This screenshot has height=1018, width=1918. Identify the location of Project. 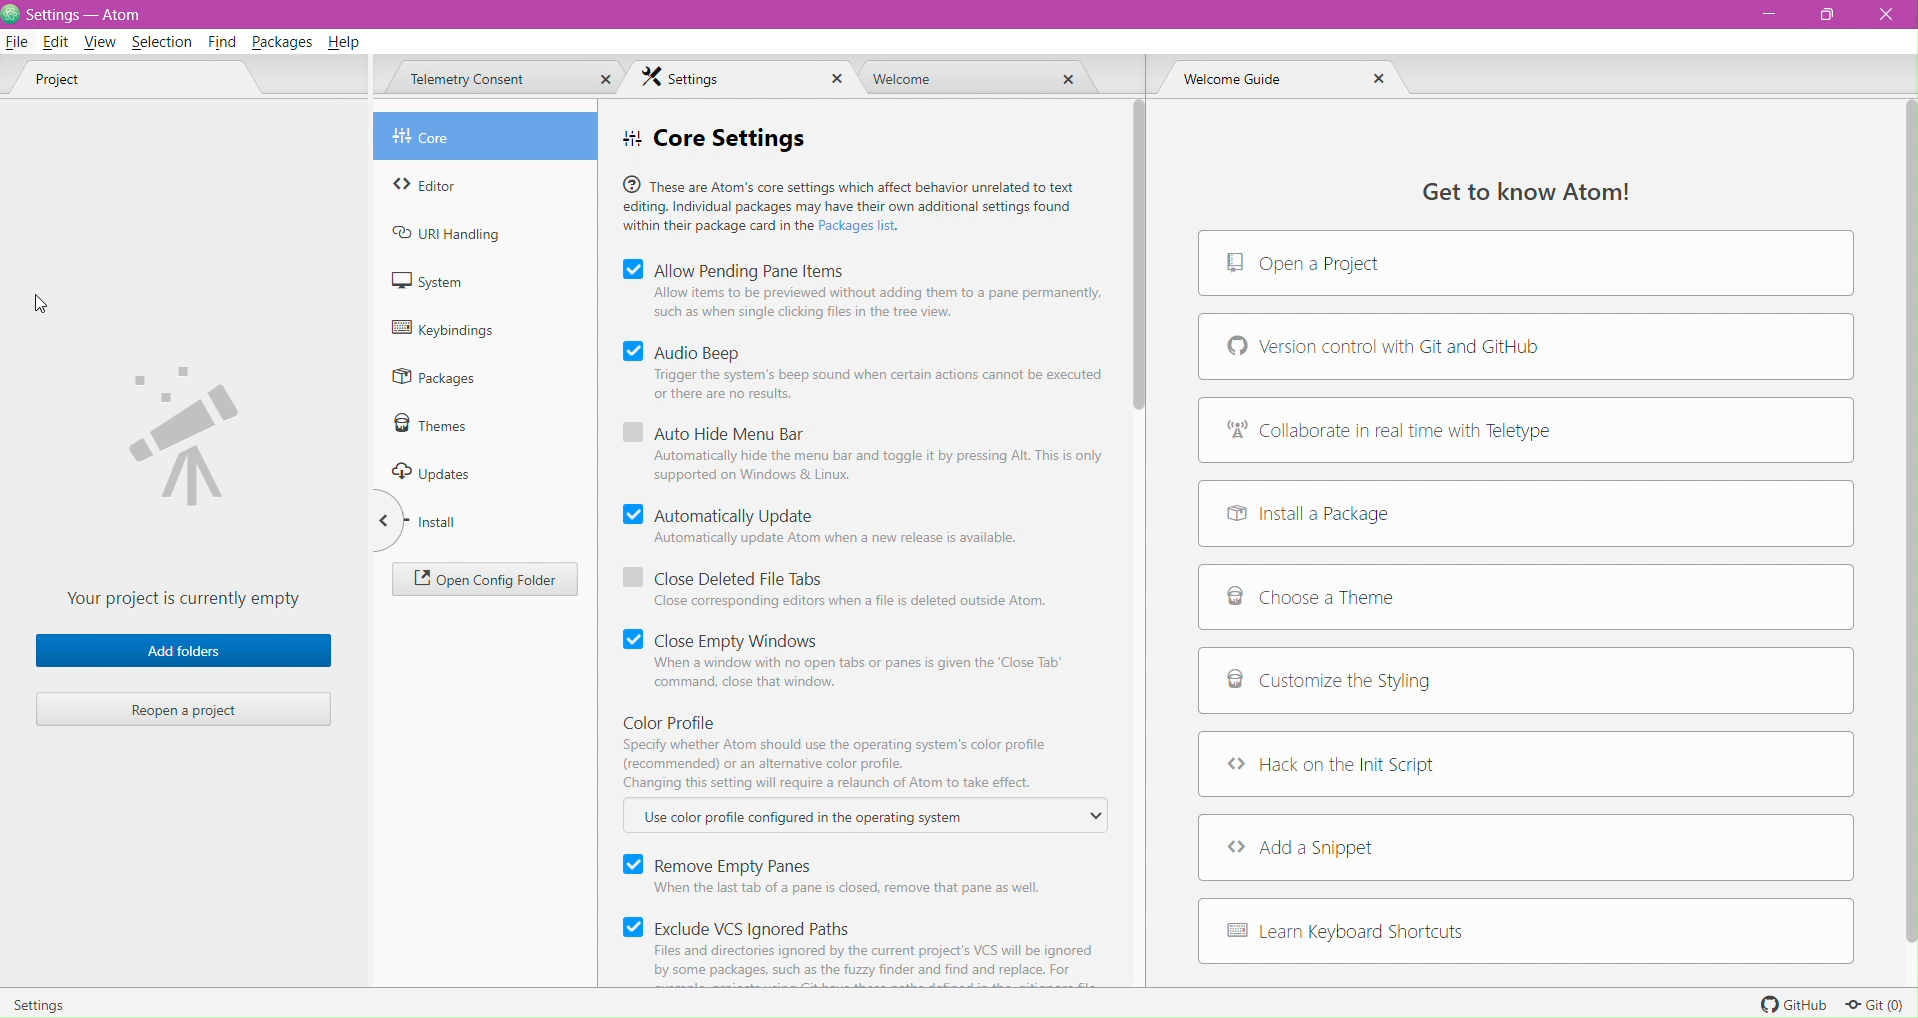
(84, 83).